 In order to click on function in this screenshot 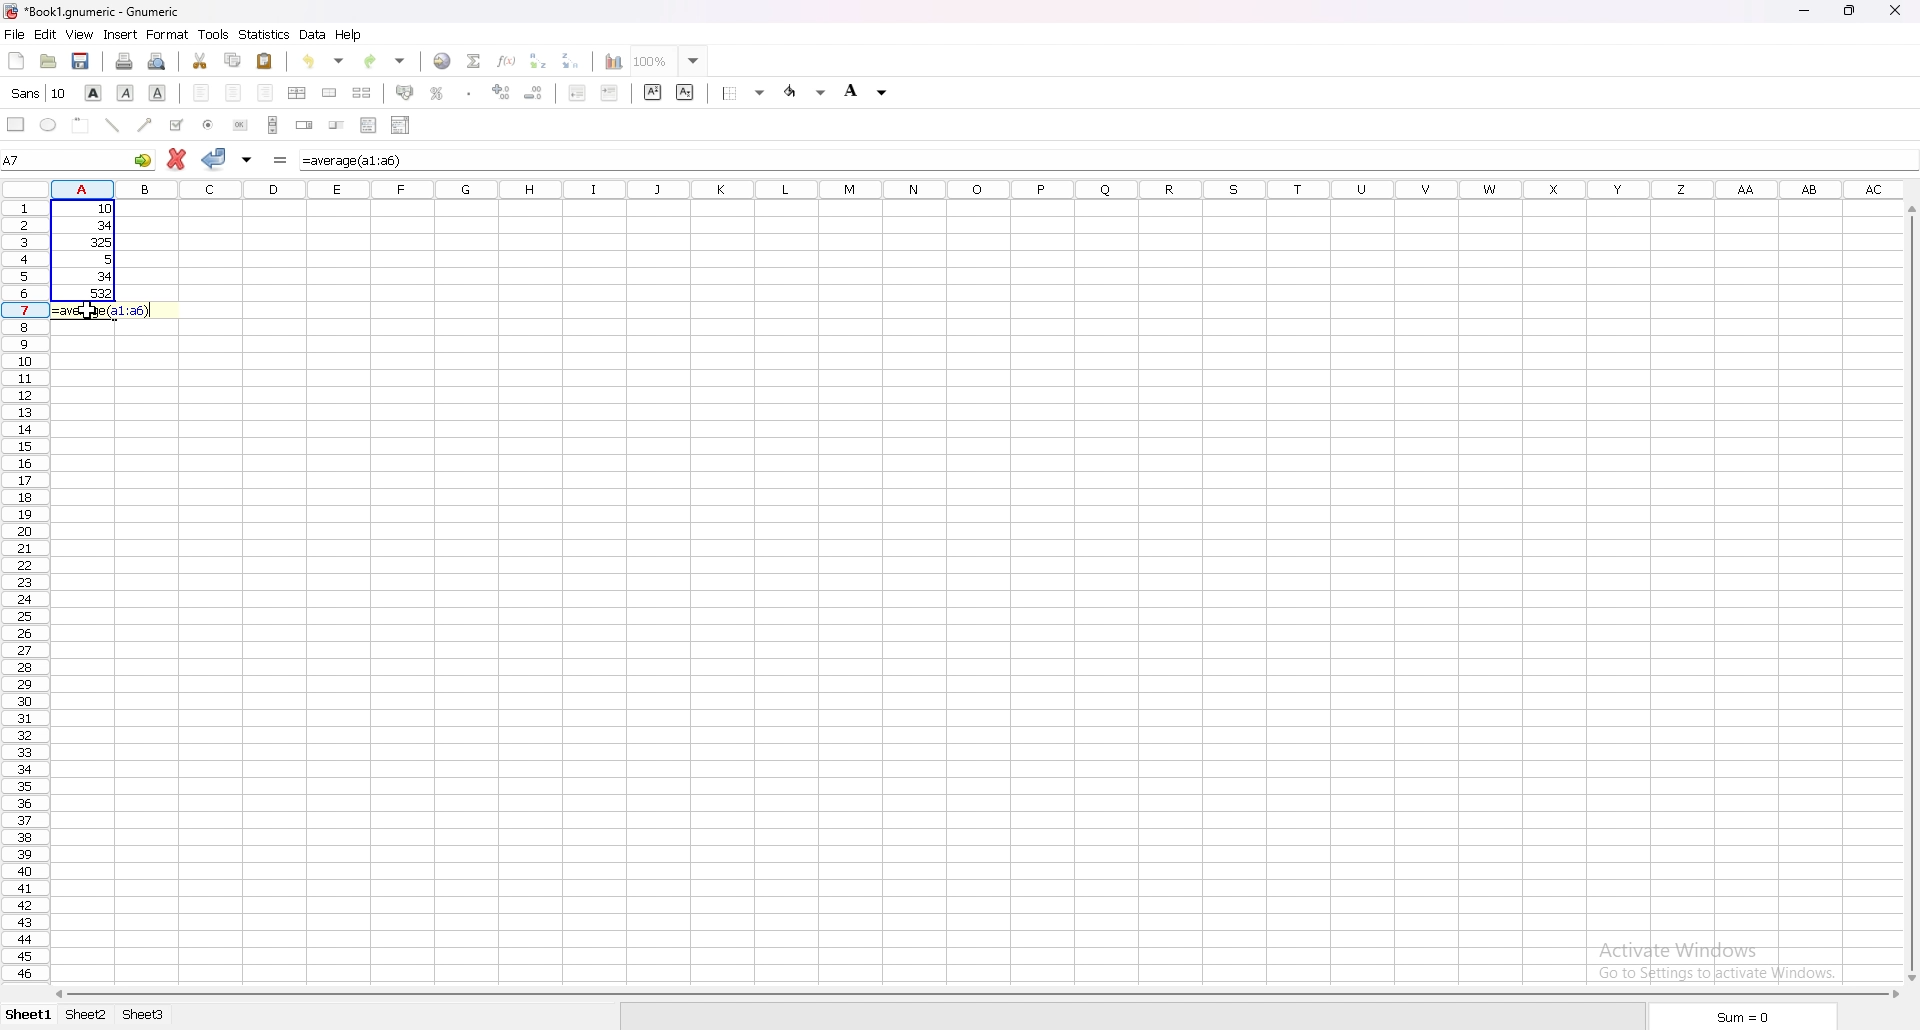, I will do `click(508, 61)`.